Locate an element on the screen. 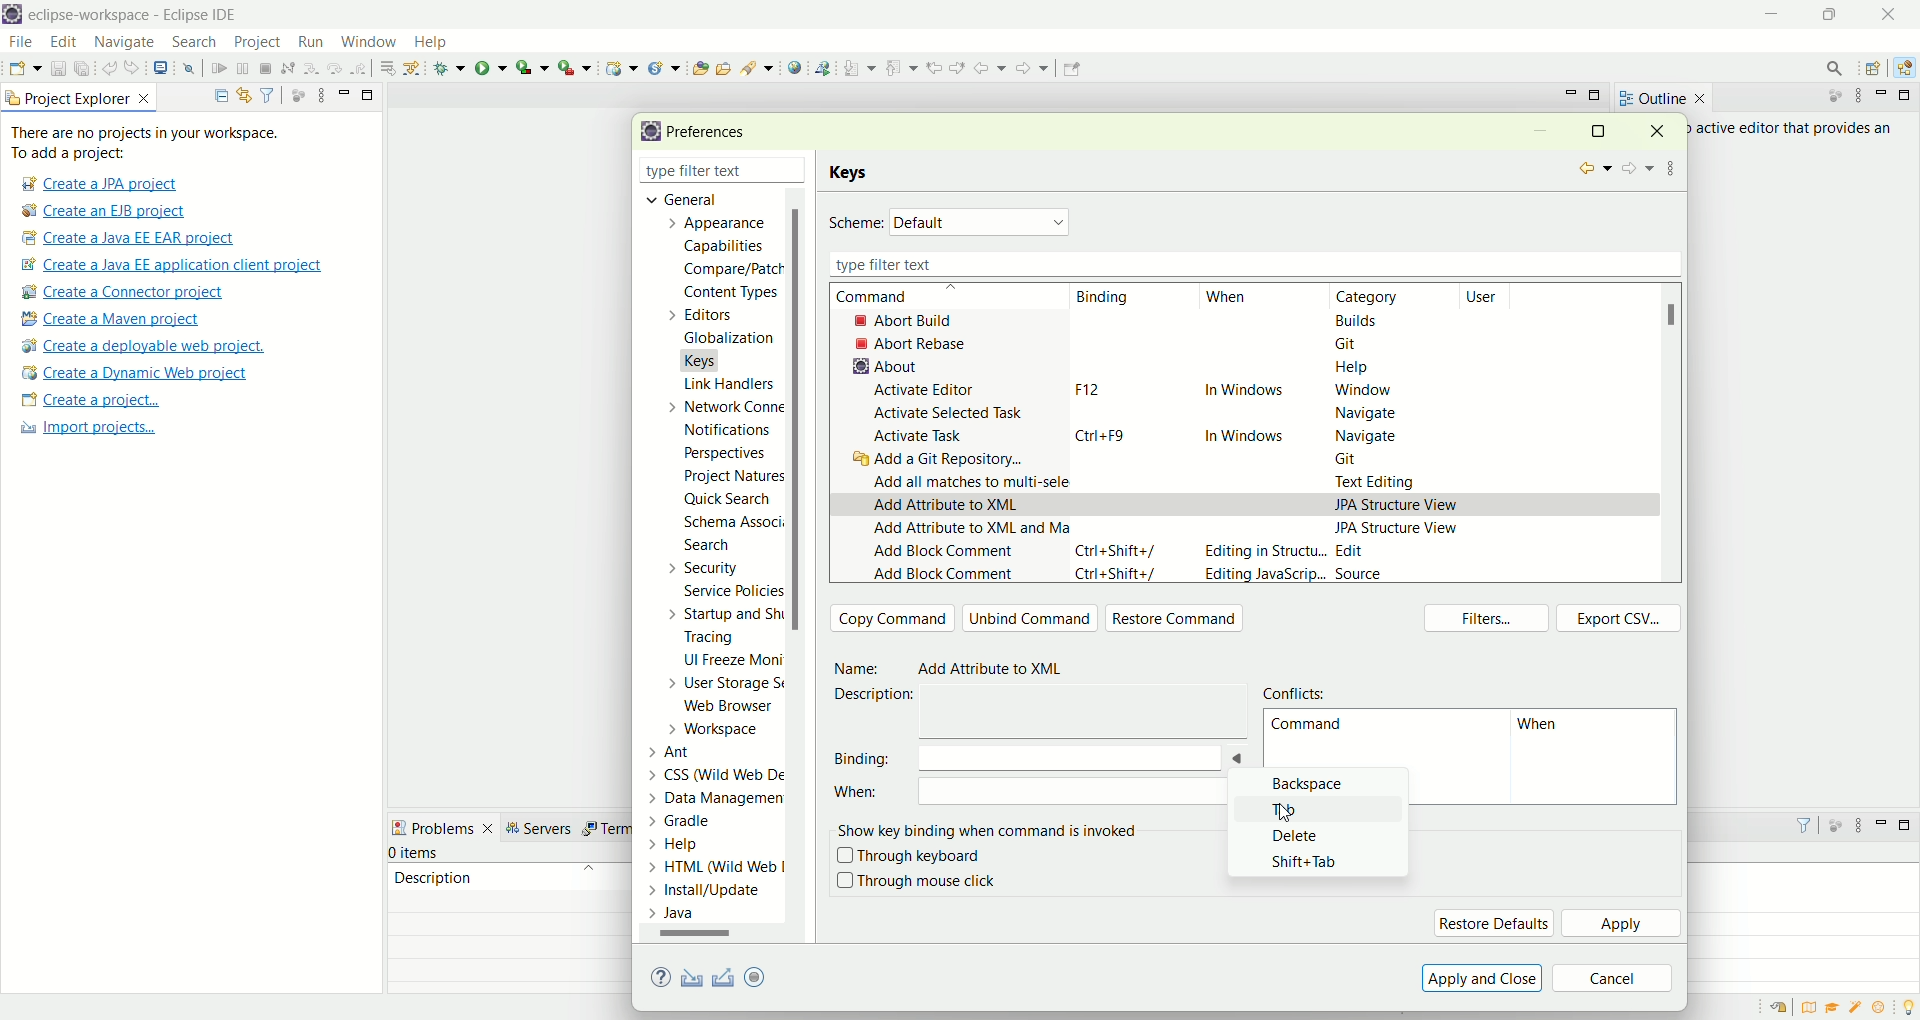  previous annotation is located at coordinates (905, 66).